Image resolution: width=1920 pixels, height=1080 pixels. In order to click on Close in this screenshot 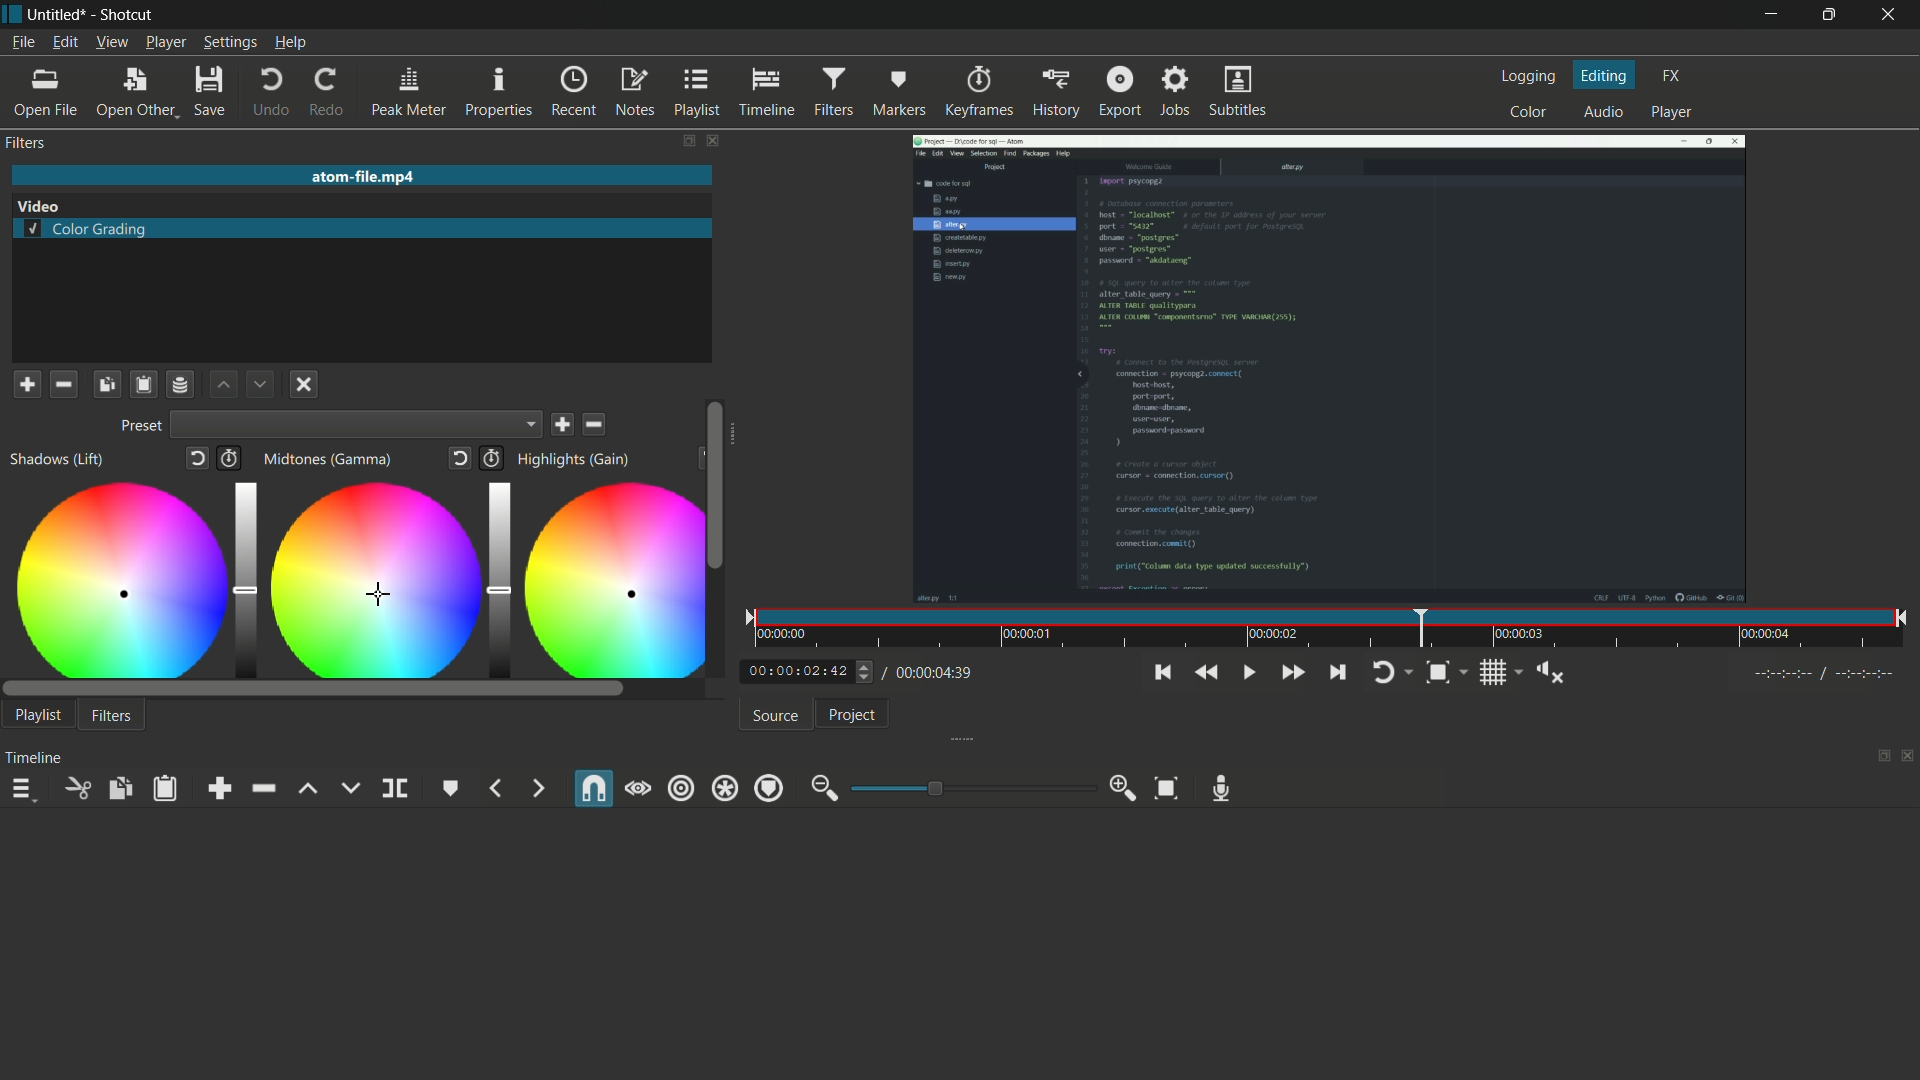, I will do `click(302, 386)`.